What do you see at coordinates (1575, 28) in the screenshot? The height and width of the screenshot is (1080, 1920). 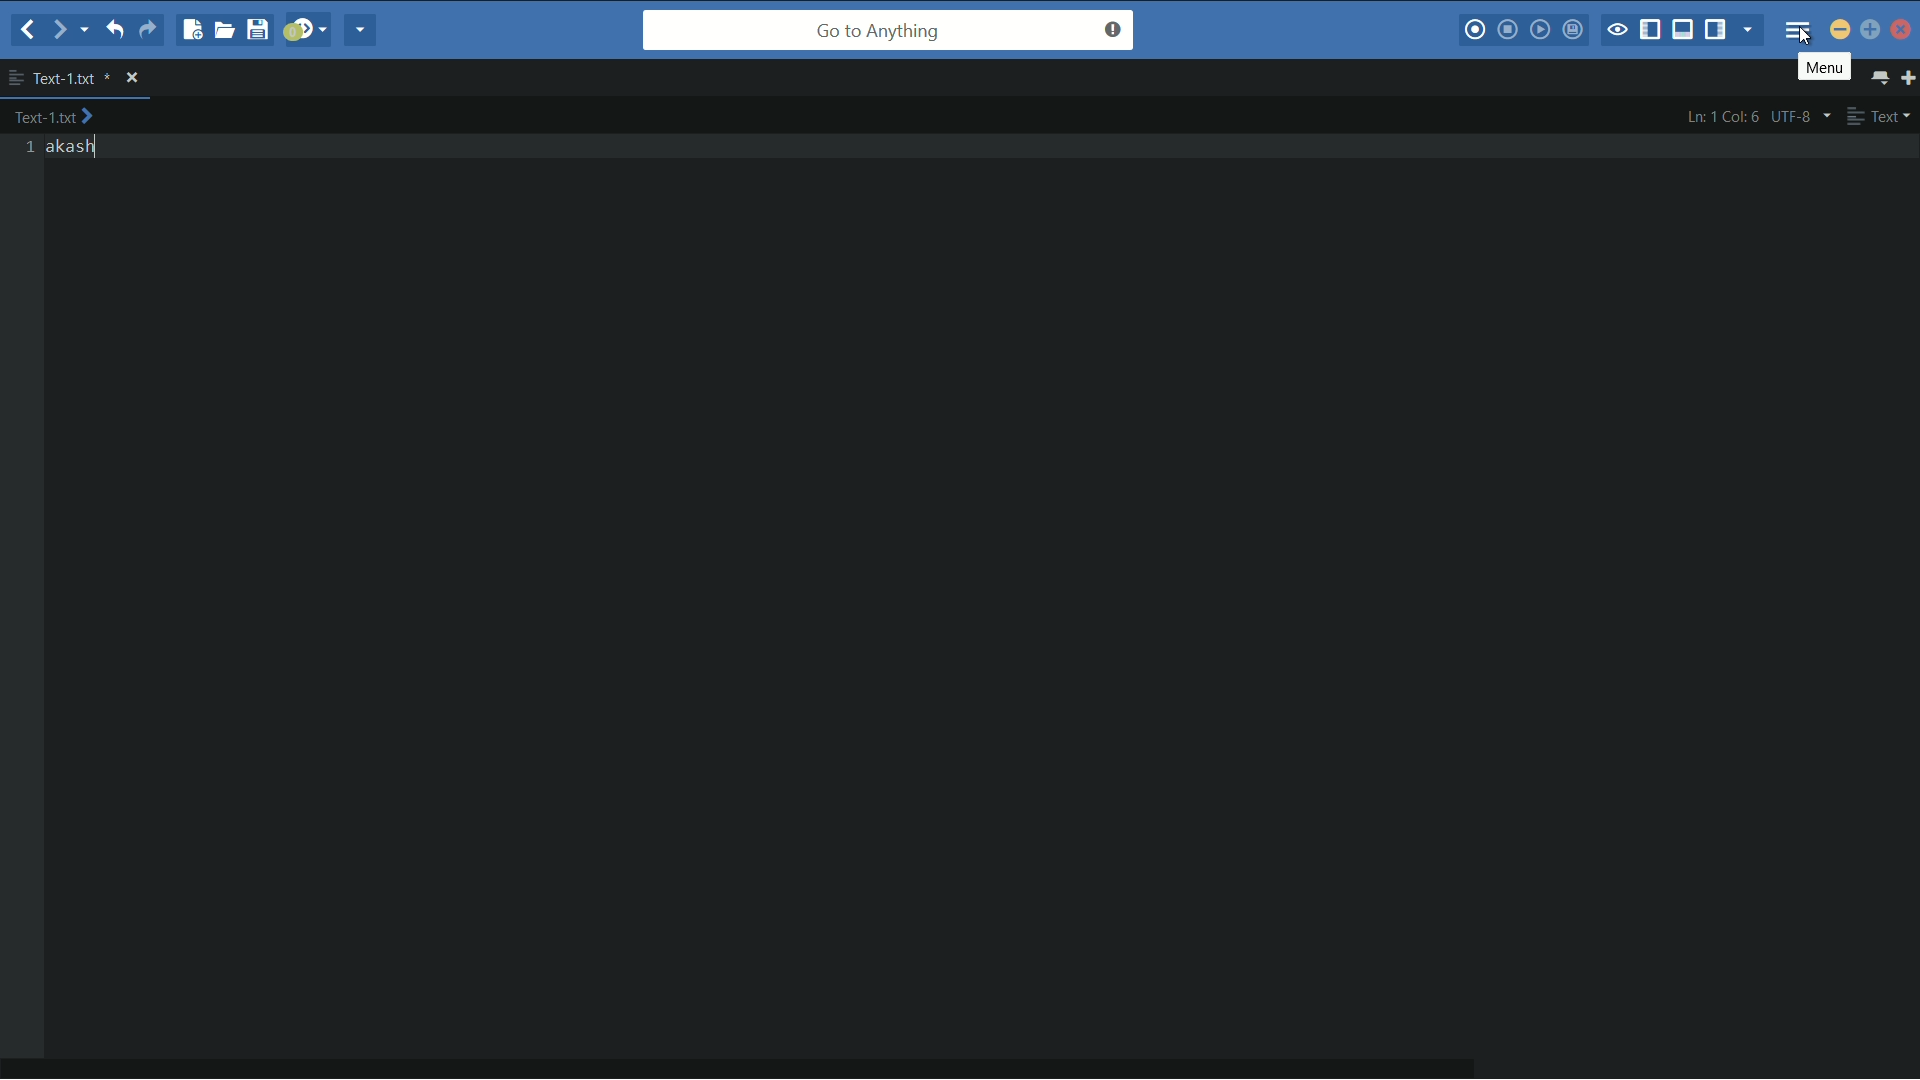 I see `save macro to toolbox` at bounding box center [1575, 28].